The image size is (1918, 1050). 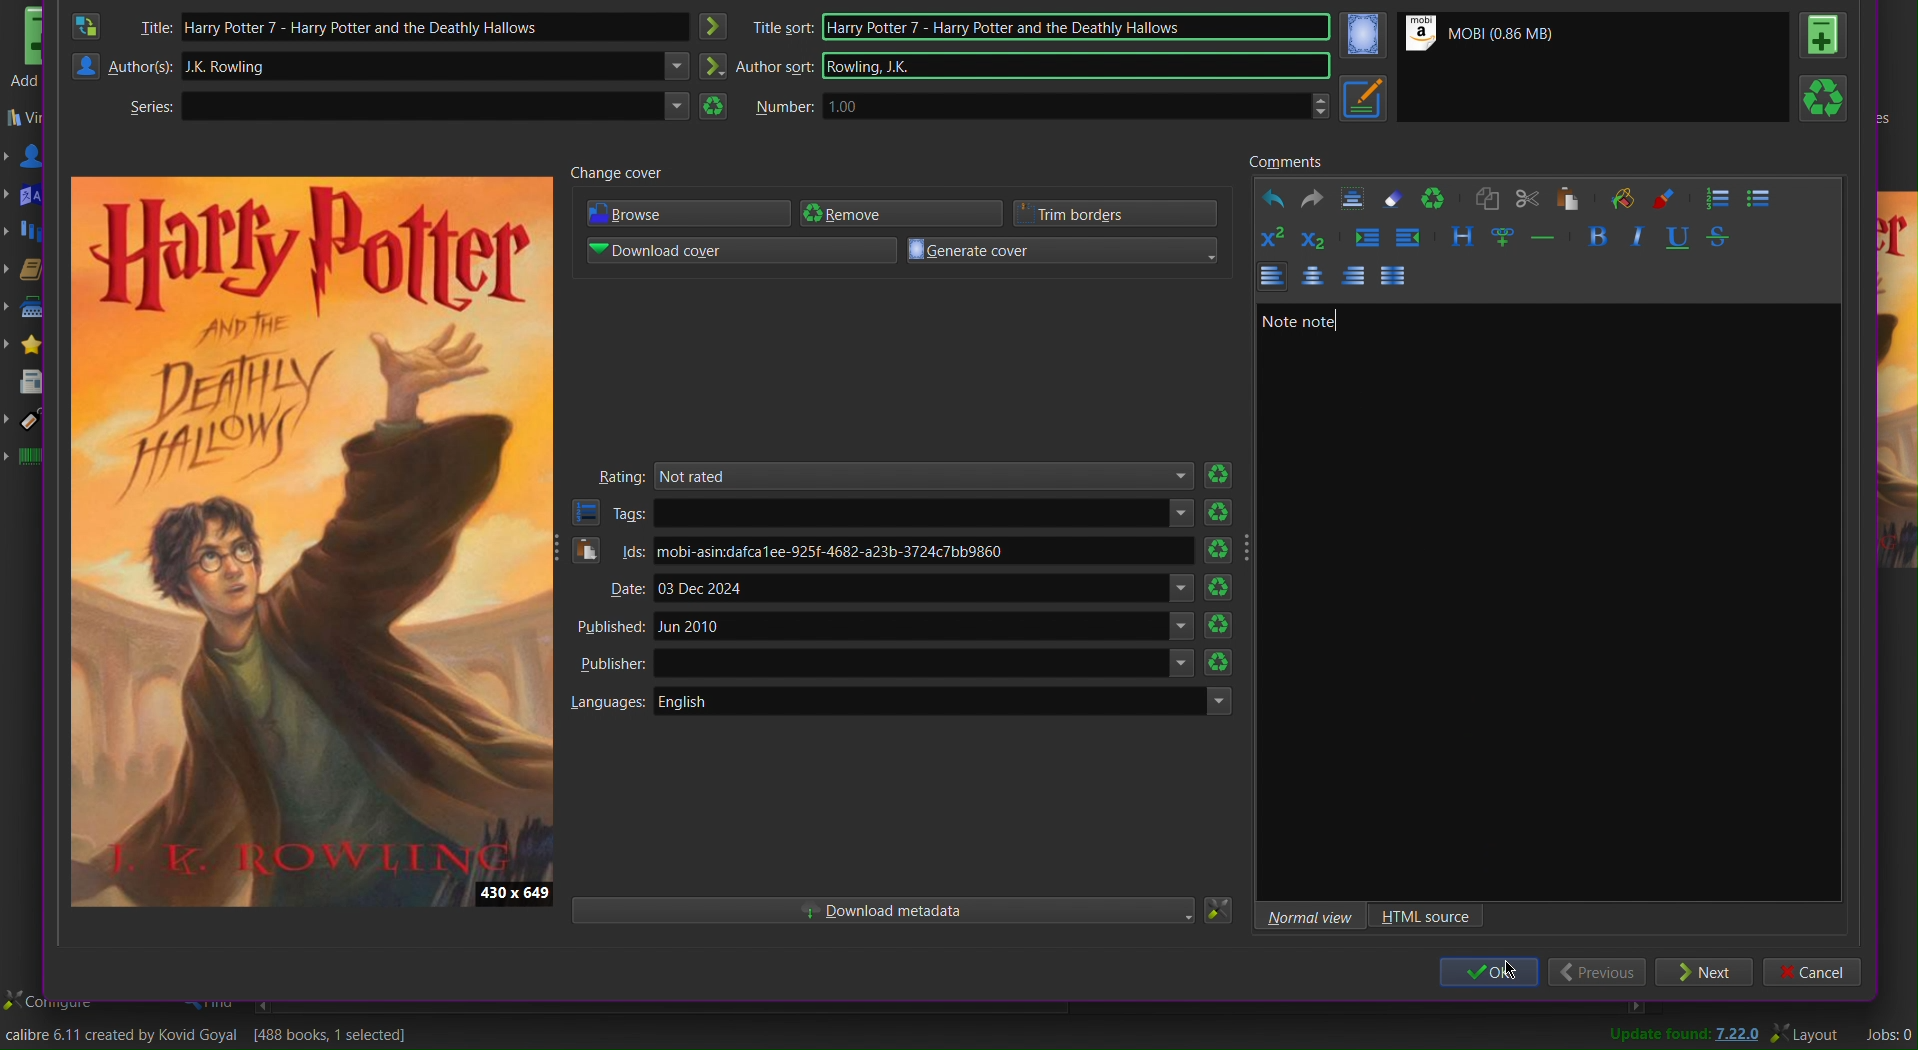 I want to click on Erase, so click(x=1392, y=195).